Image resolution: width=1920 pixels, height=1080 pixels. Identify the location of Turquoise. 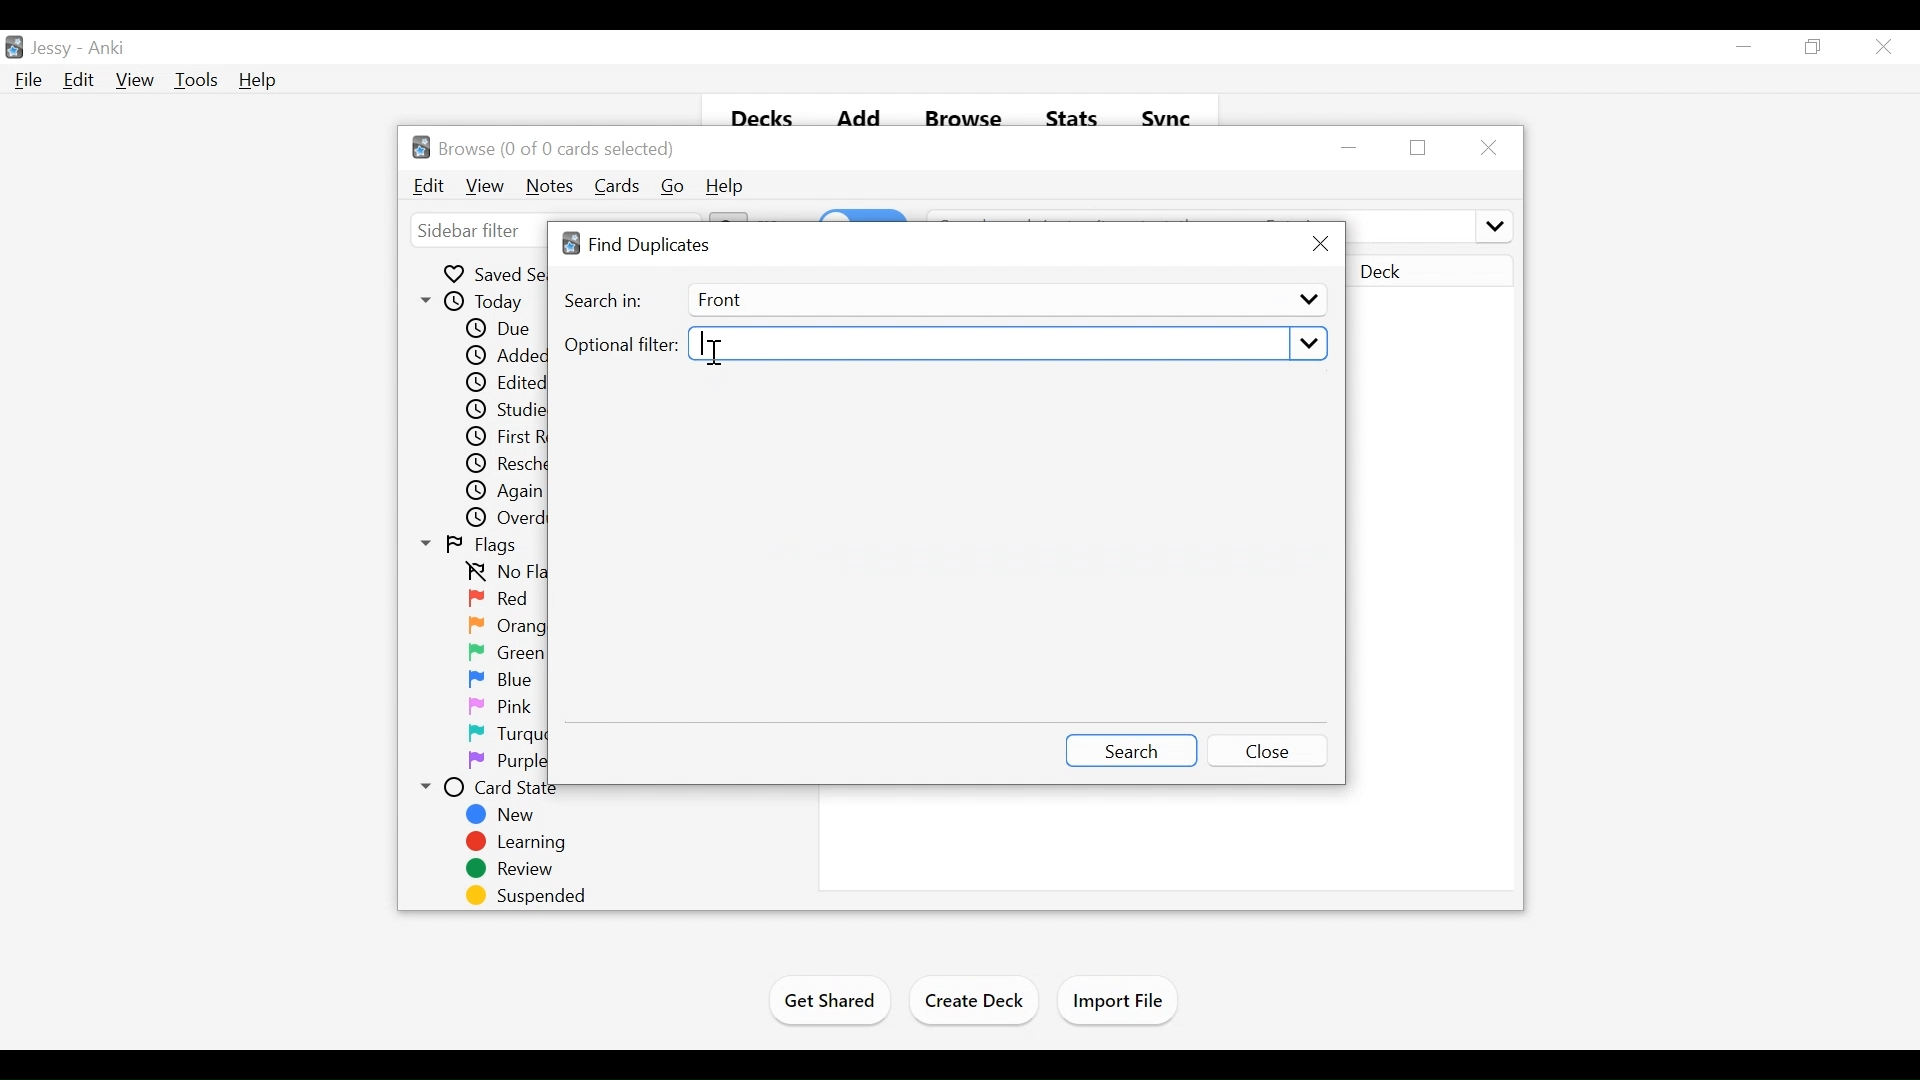
(532, 735).